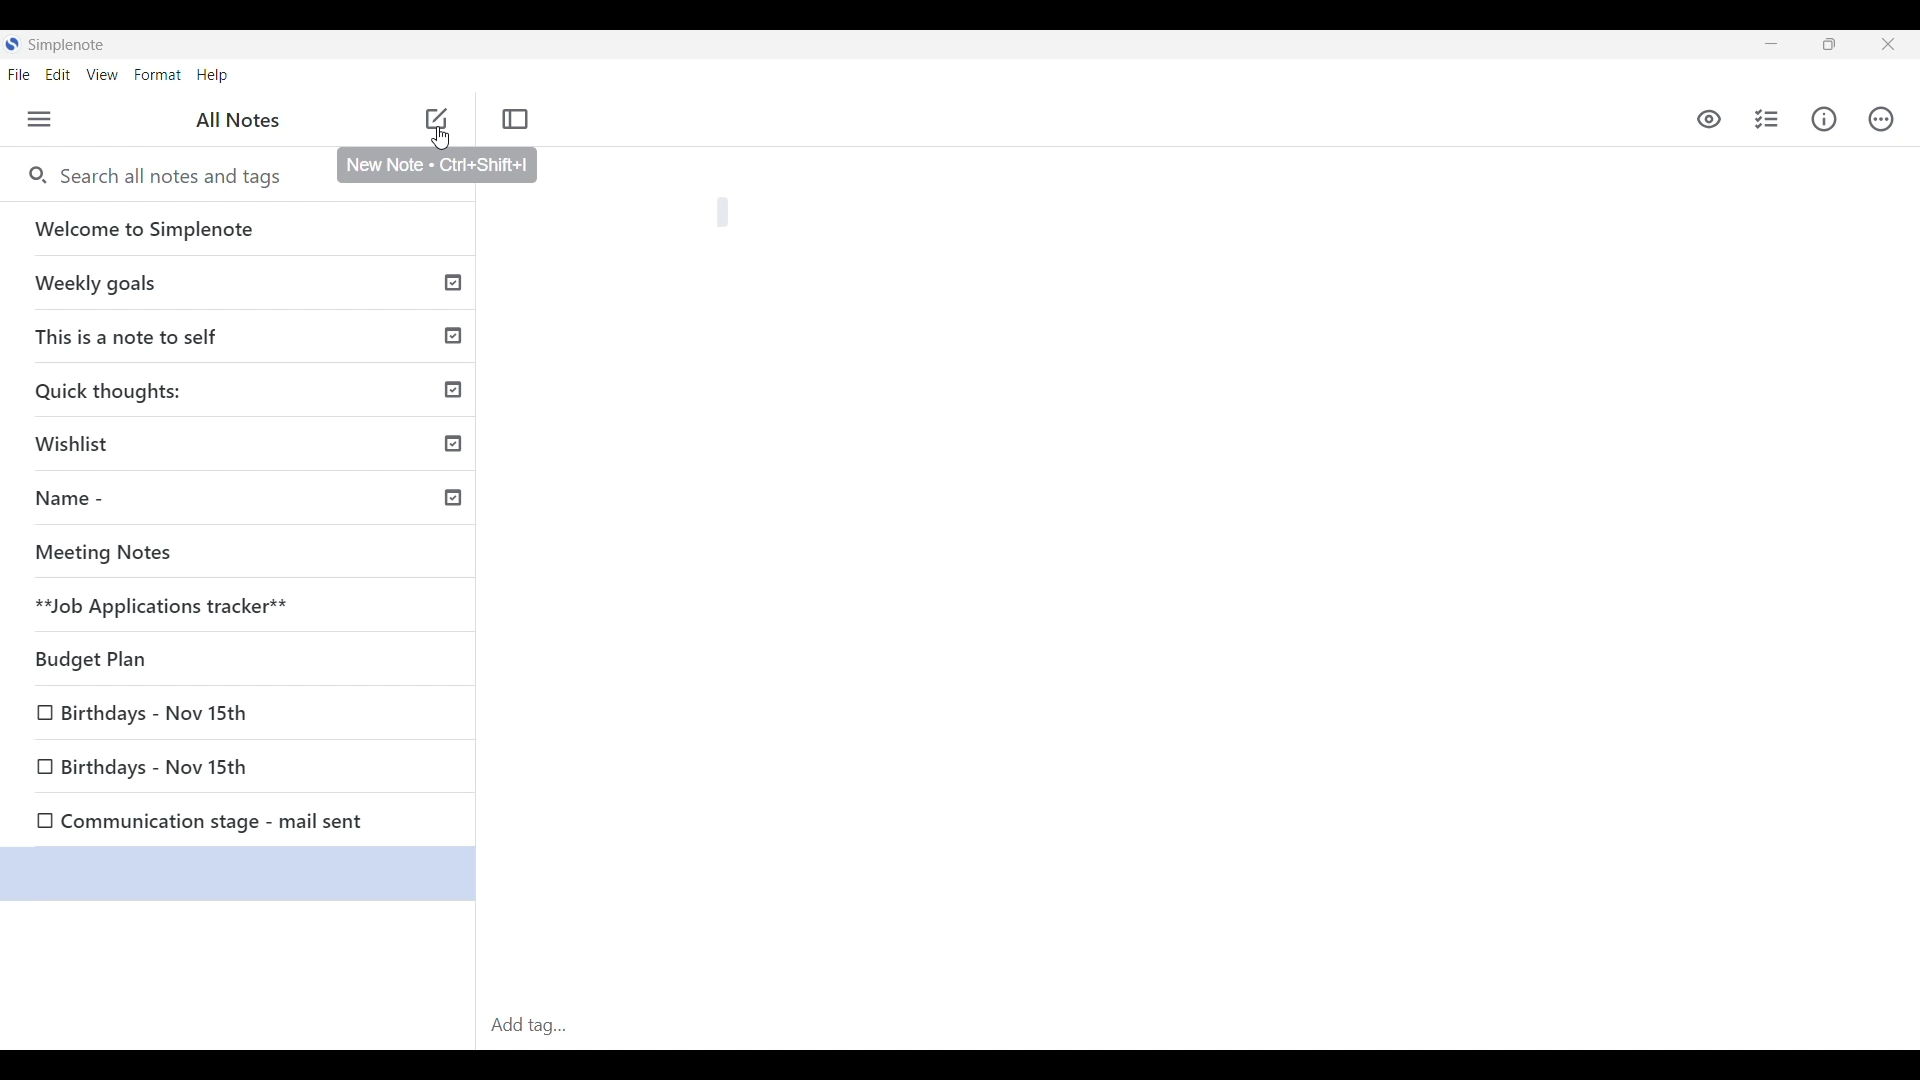 The width and height of the screenshot is (1920, 1080). Describe the element at coordinates (237, 875) in the screenshot. I see `Current note` at that location.